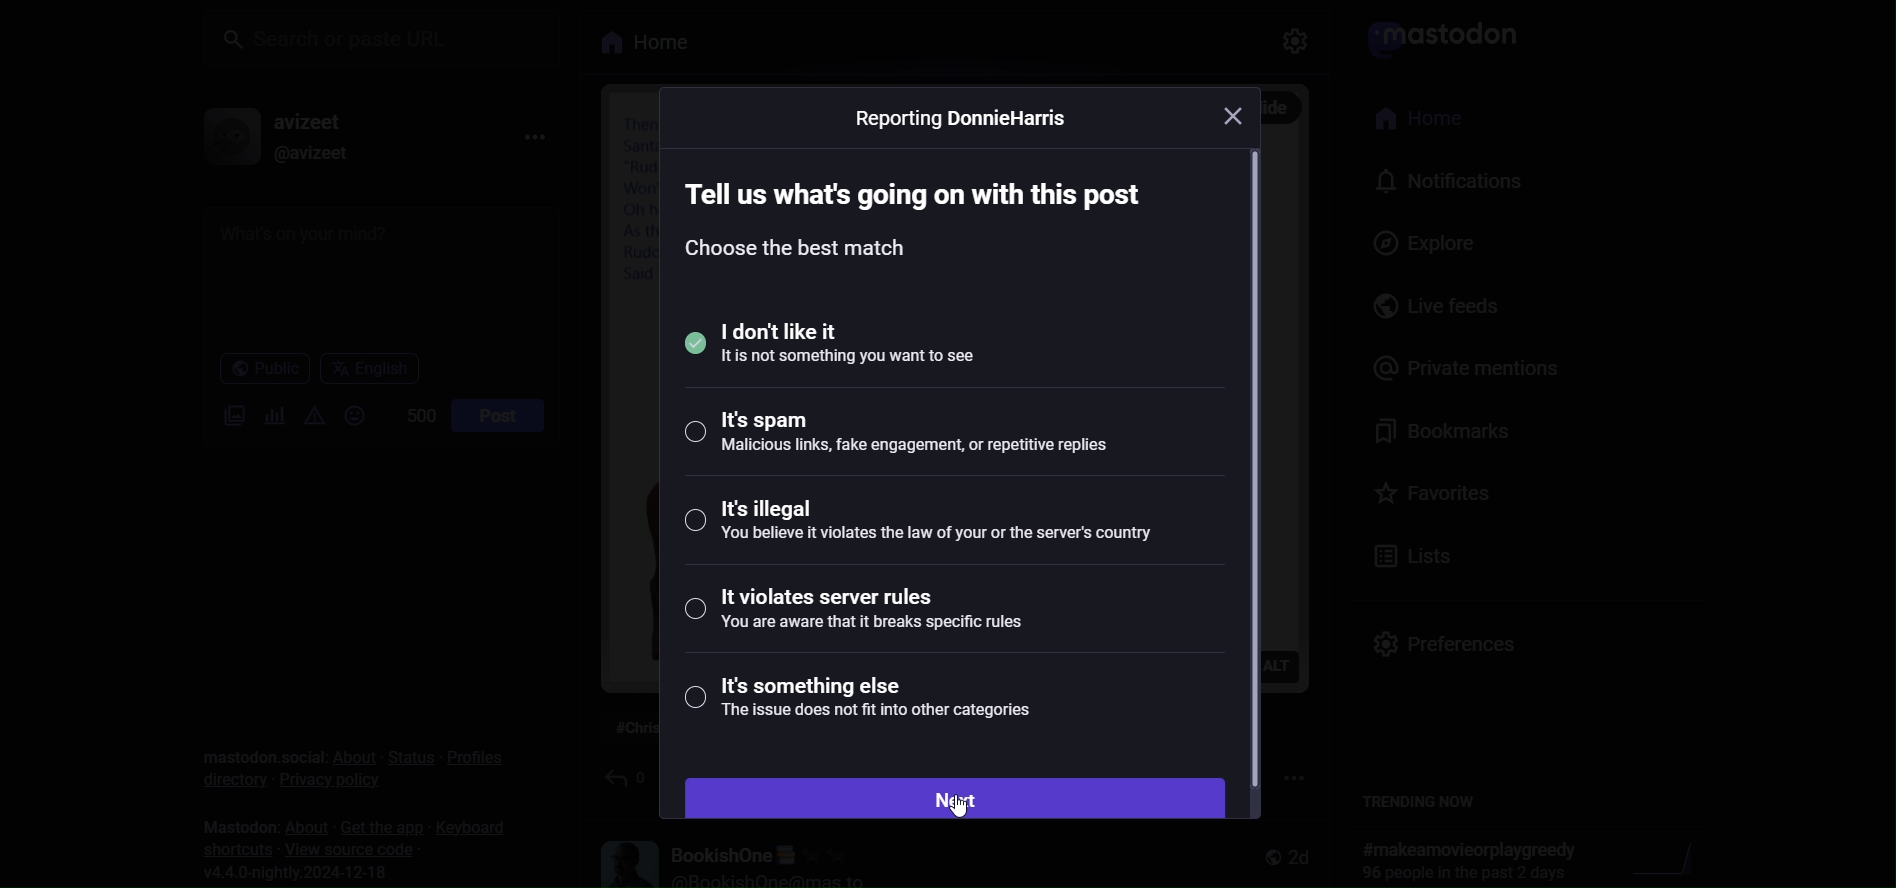 Image resolution: width=1896 pixels, height=888 pixels. Describe the element at coordinates (374, 826) in the screenshot. I see `get the app` at that location.